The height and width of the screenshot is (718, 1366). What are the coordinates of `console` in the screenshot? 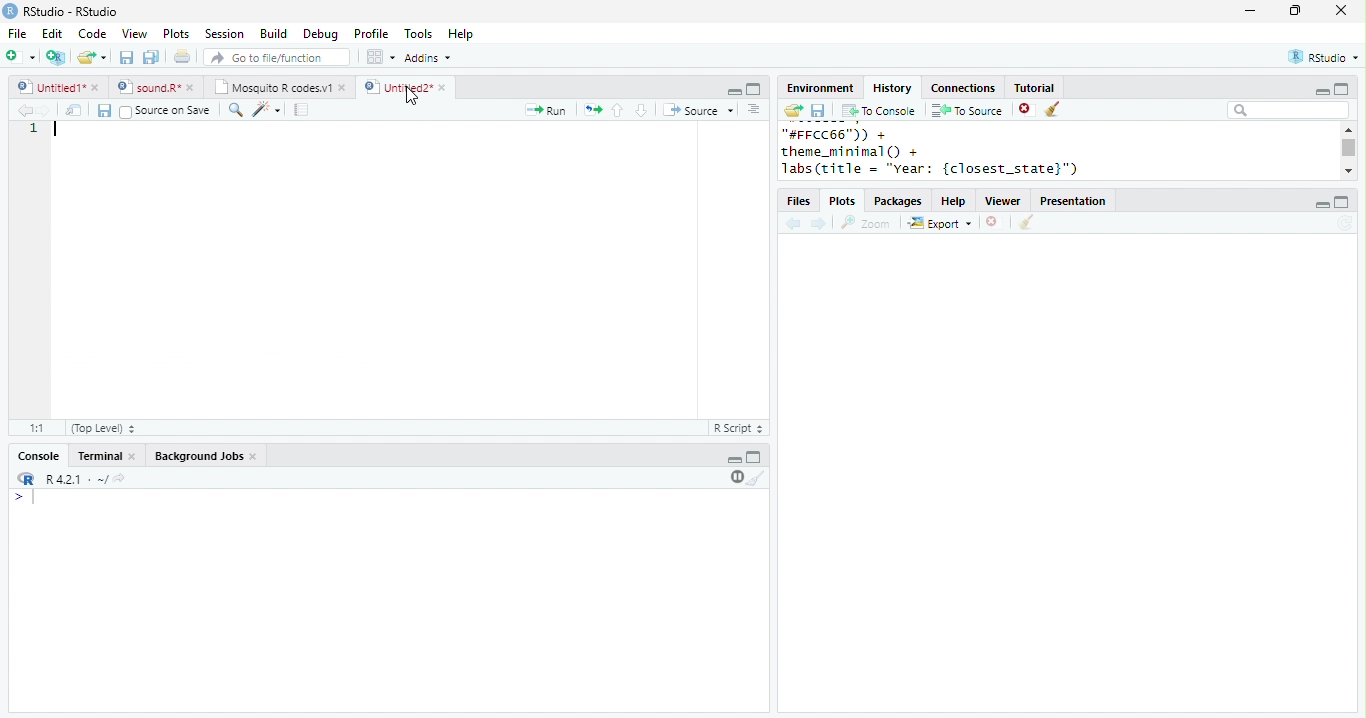 It's located at (37, 457).